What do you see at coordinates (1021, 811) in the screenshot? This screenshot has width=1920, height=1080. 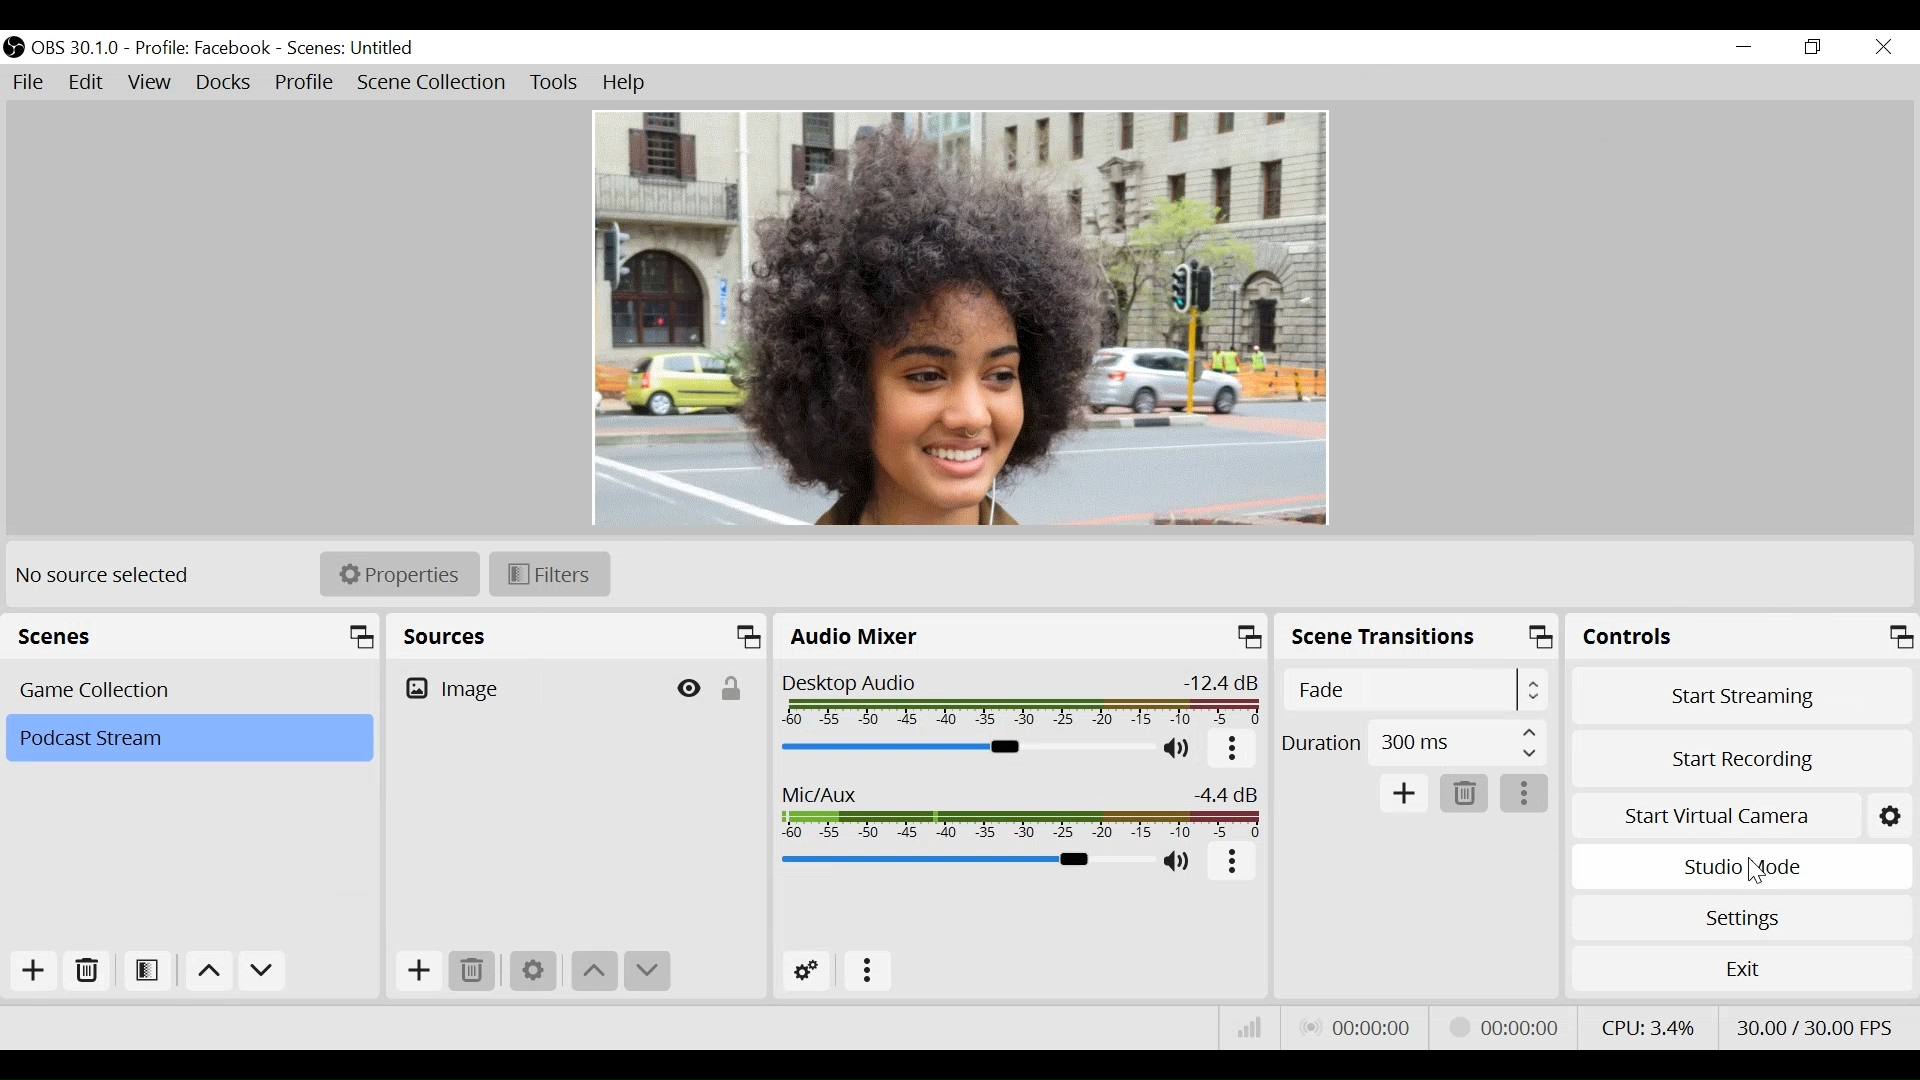 I see `Mic/Aux` at bounding box center [1021, 811].